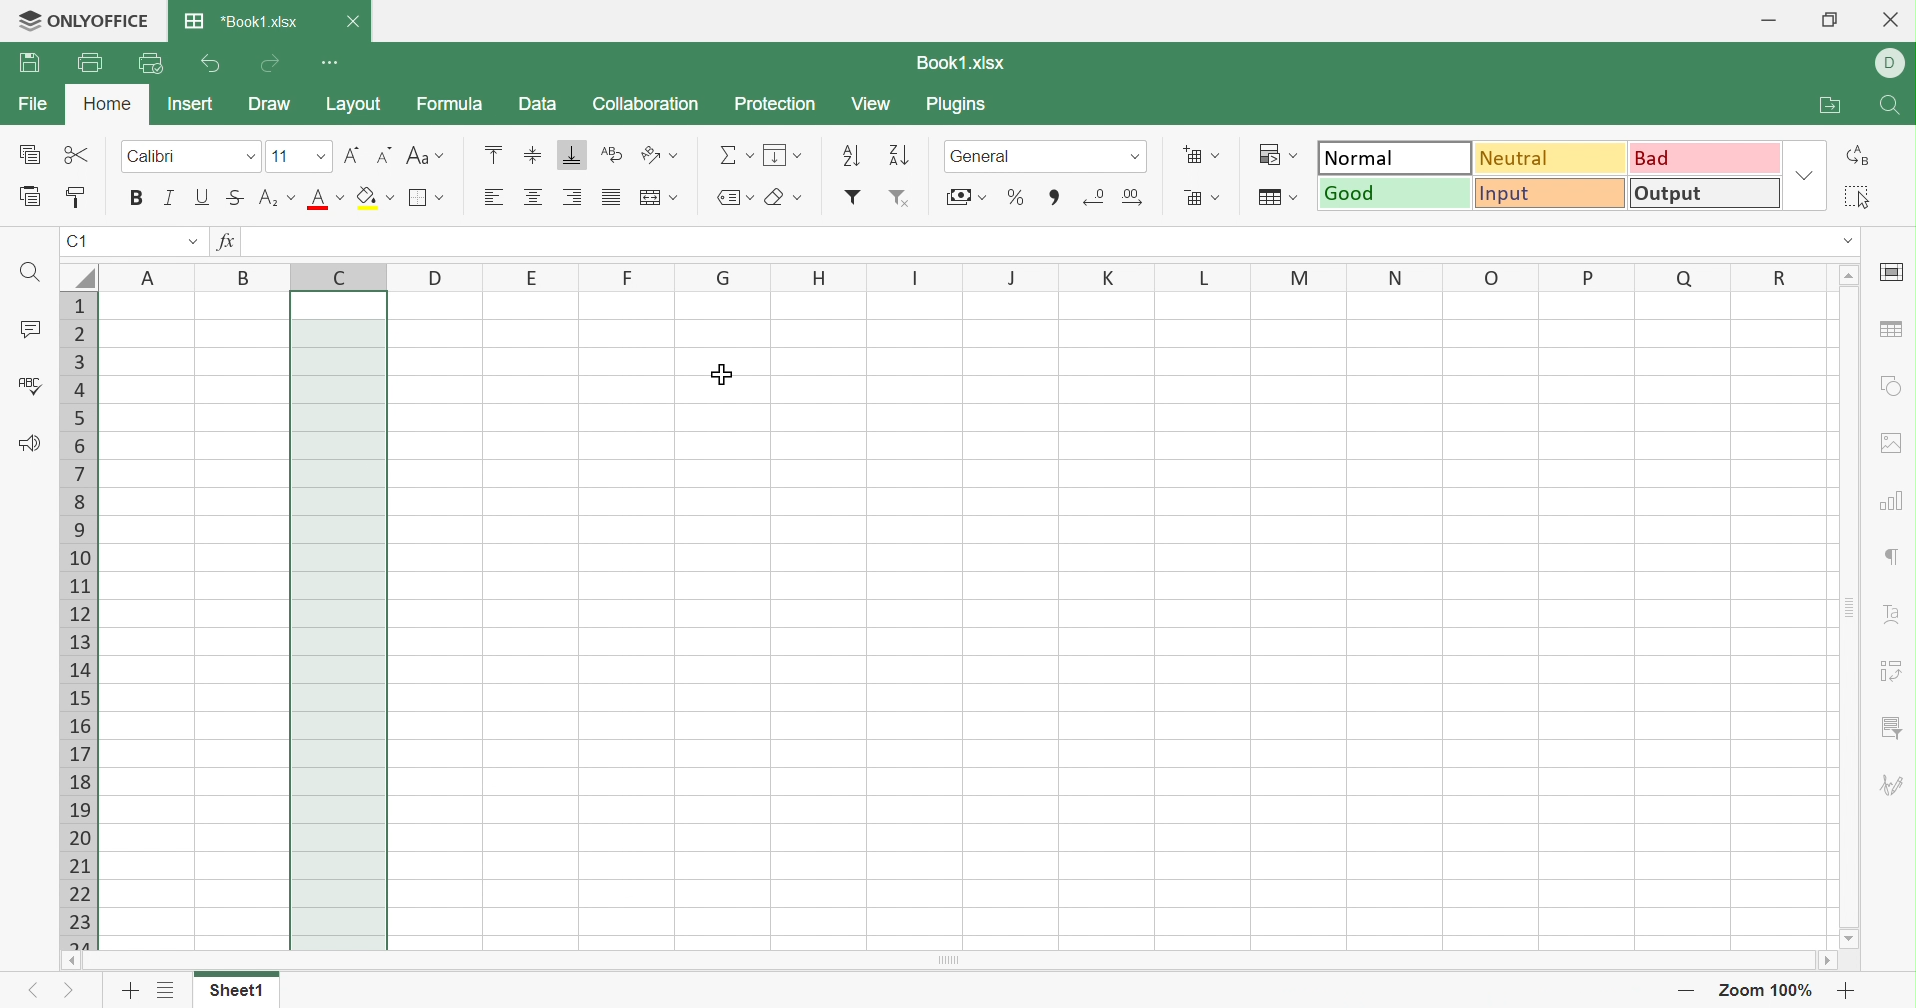 This screenshot has height=1008, width=1916. What do you see at coordinates (800, 157) in the screenshot?
I see `Drop Down` at bounding box center [800, 157].